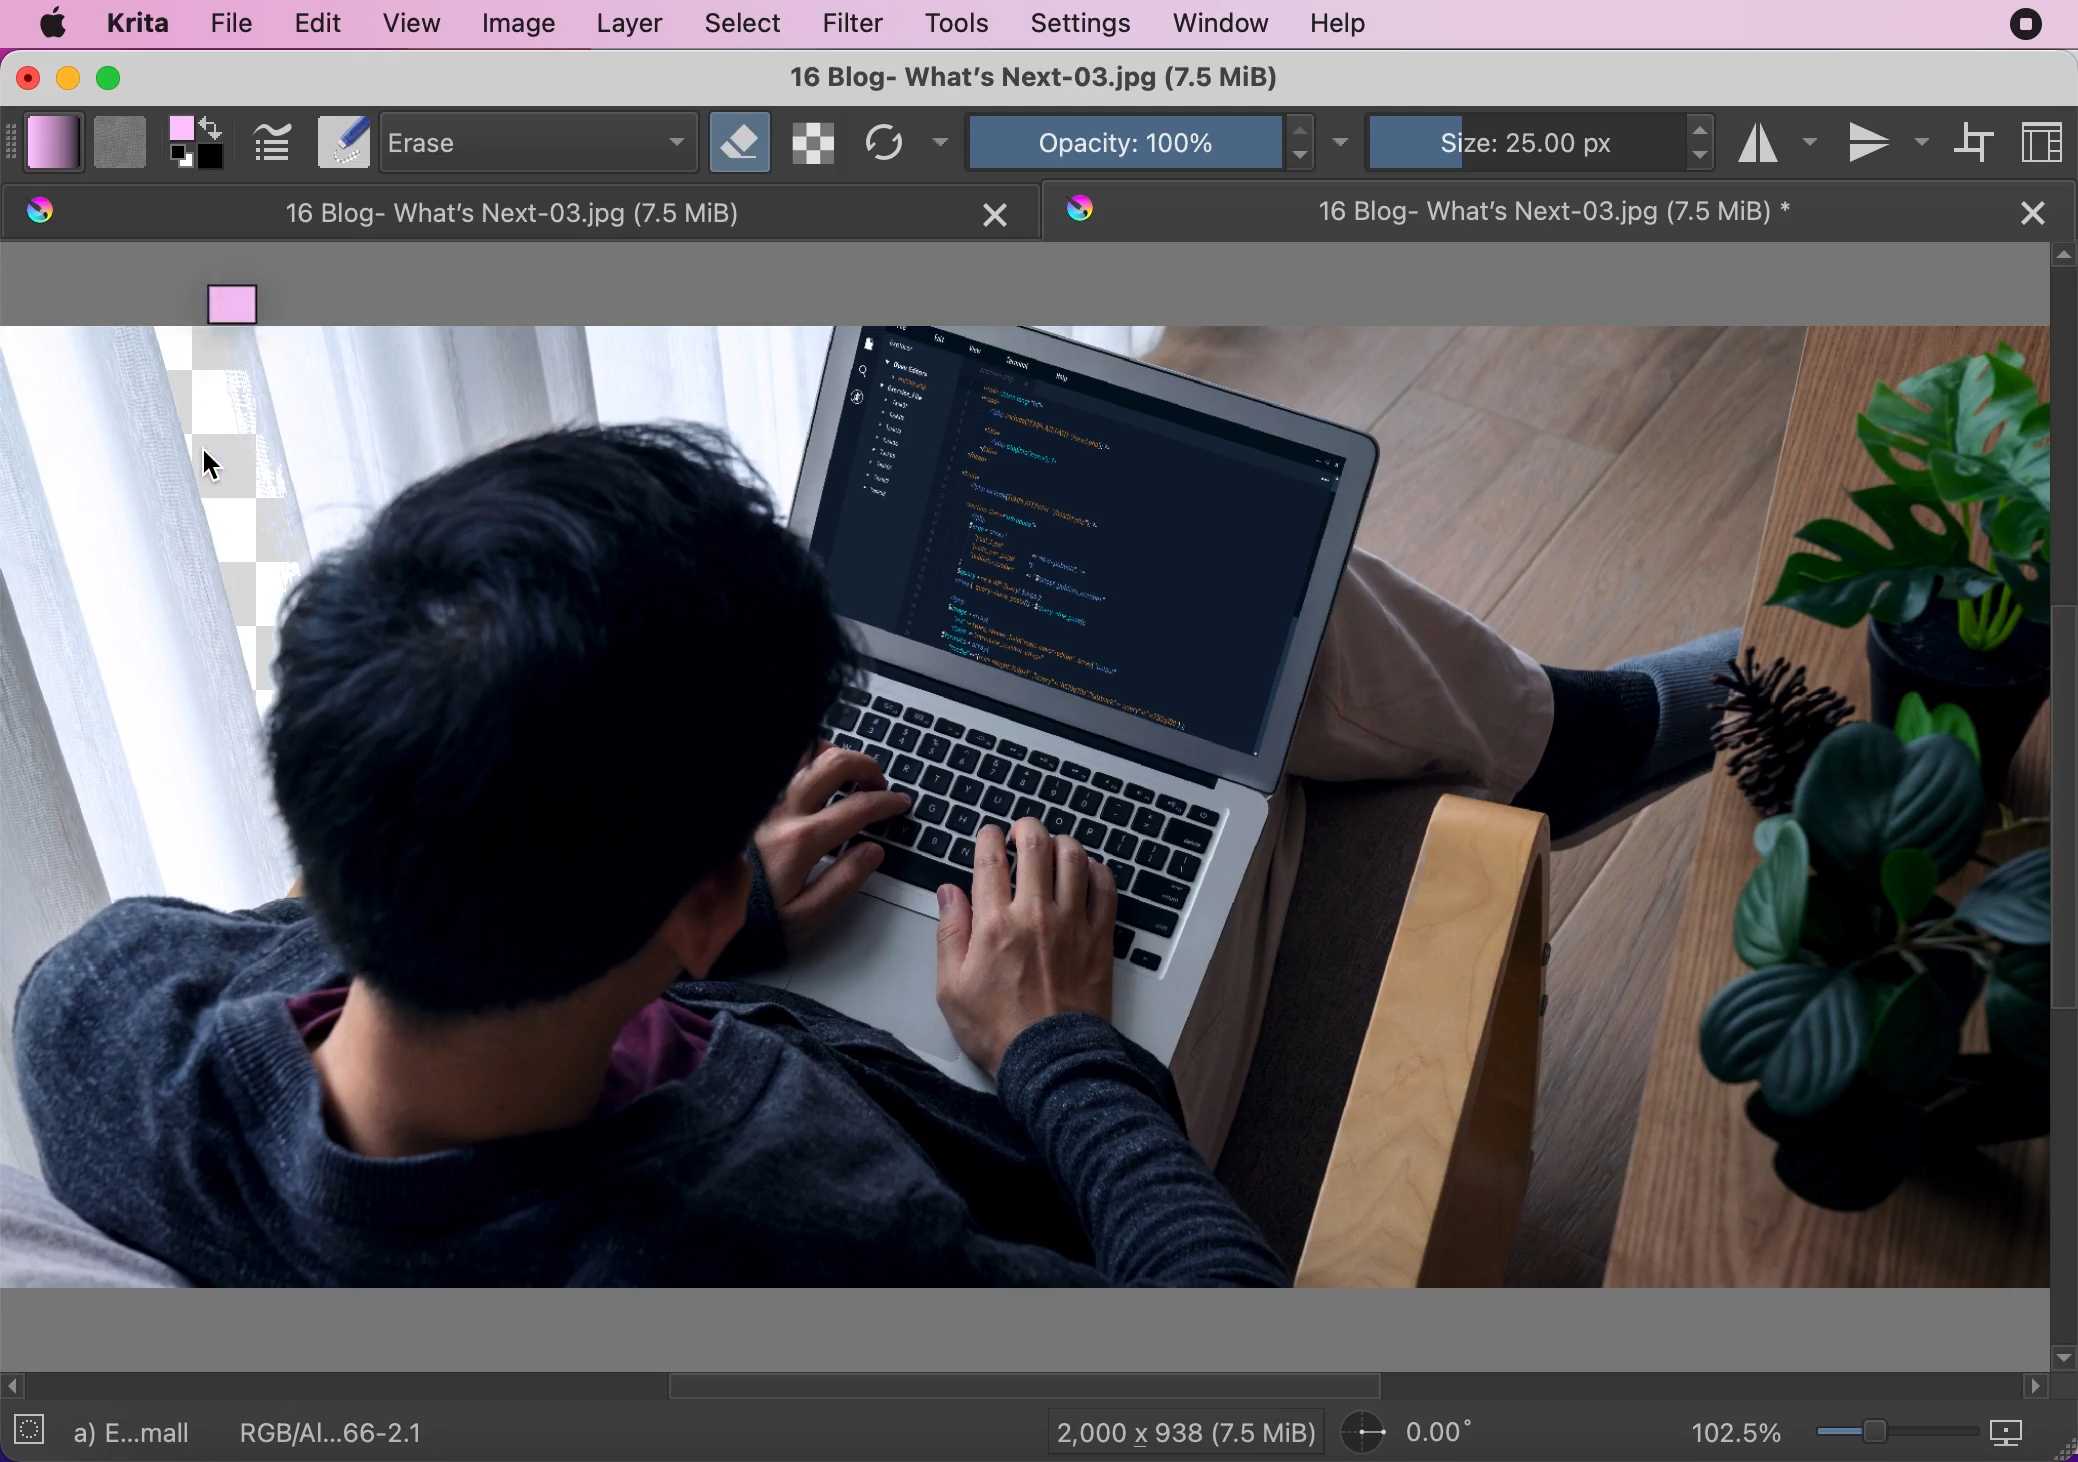 The width and height of the screenshot is (2078, 1462). I want to click on a) E...mall, so click(140, 1436).